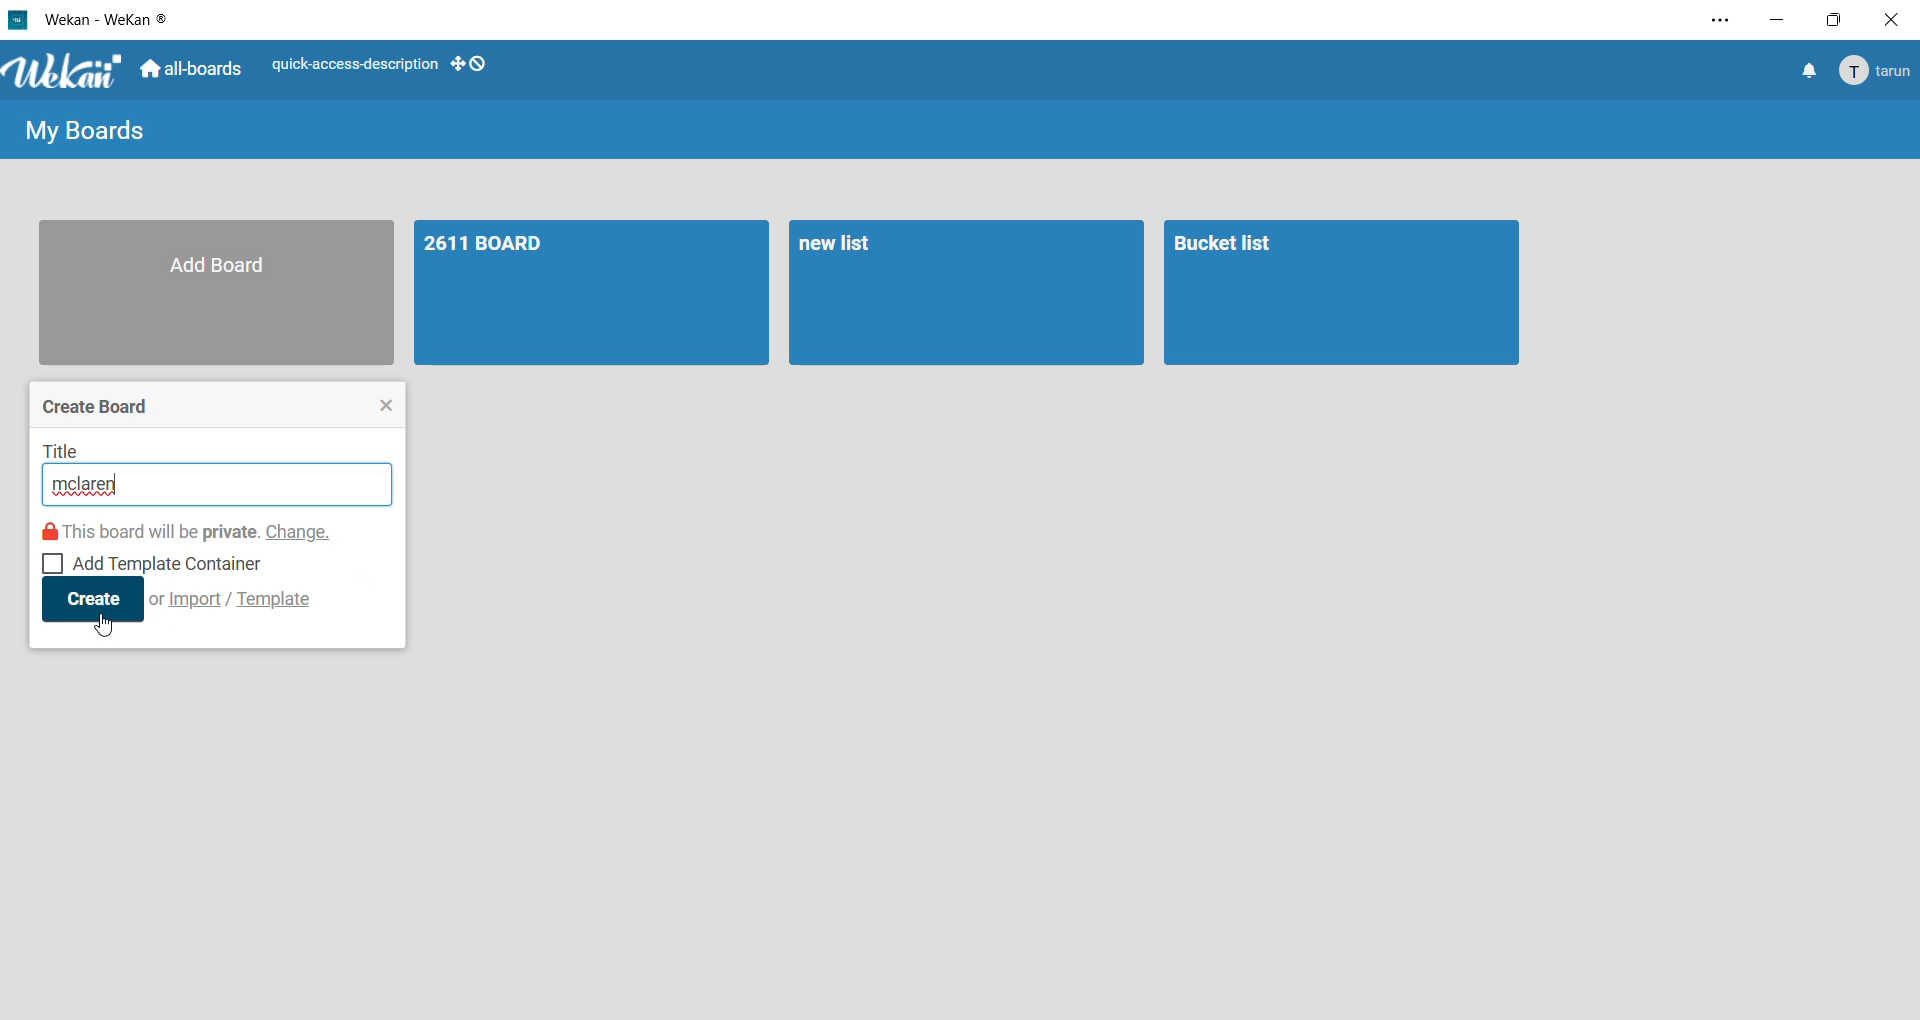 Image resolution: width=1920 pixels, height=1020 pixels. I want to click on quick access description, so click(353, 68).